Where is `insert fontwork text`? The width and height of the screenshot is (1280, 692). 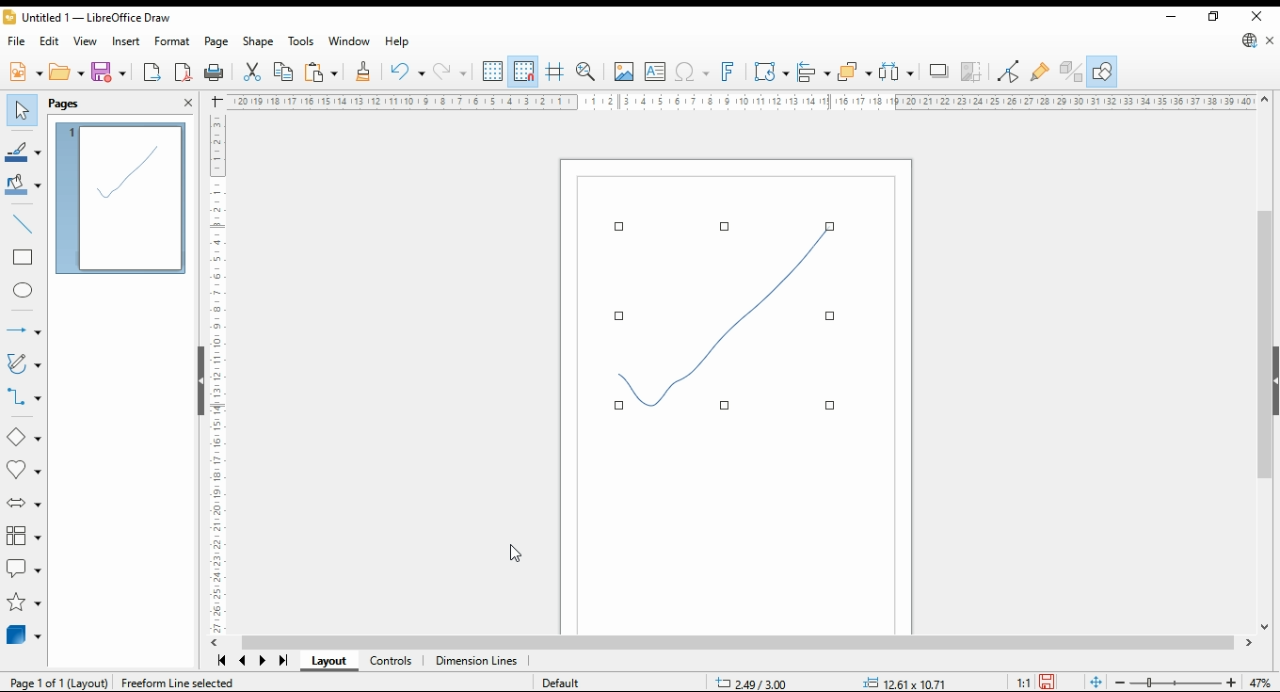 insert fontwork text is located at coordinates (727, 72).